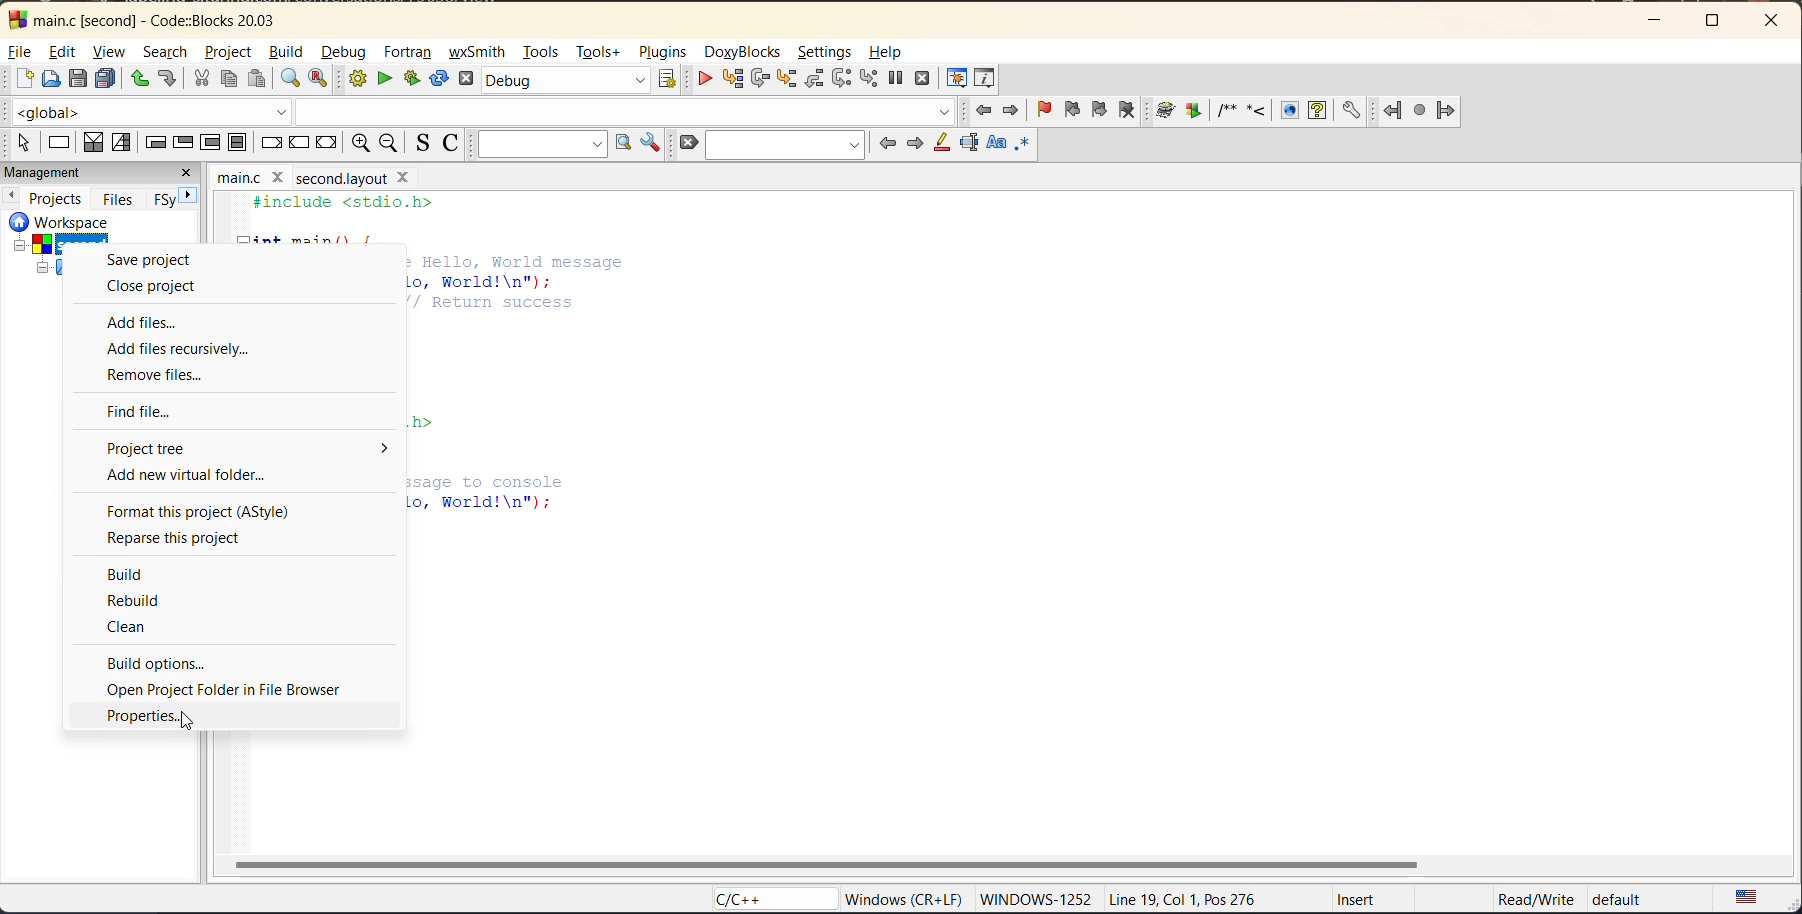 This screenshot has width=1802, height=914. What do you see at coordinates (186, 143) in the screenshot?
I see `exit condition loop` at bounding box center [186, 143].